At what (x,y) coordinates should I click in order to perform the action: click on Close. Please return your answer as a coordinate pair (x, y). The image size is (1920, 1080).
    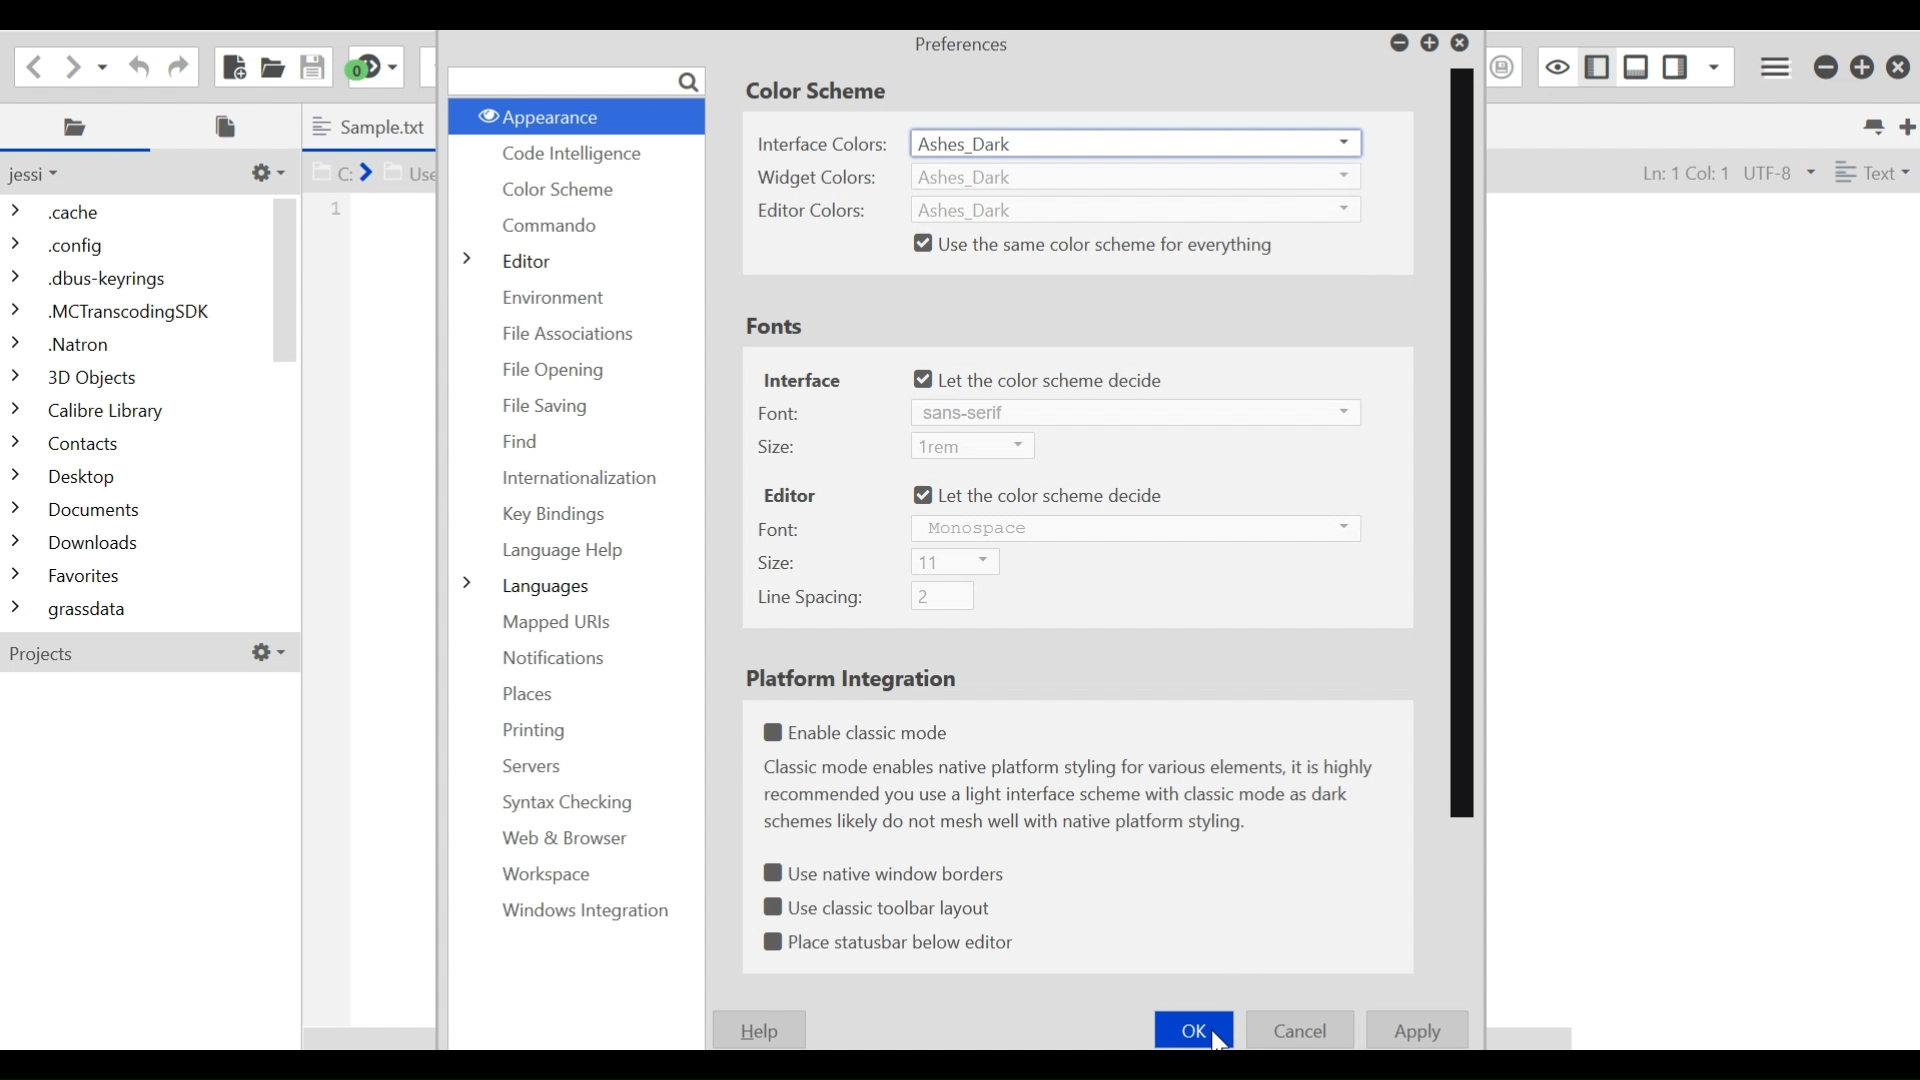
    Looking at the image, I should click on (1898, 68).